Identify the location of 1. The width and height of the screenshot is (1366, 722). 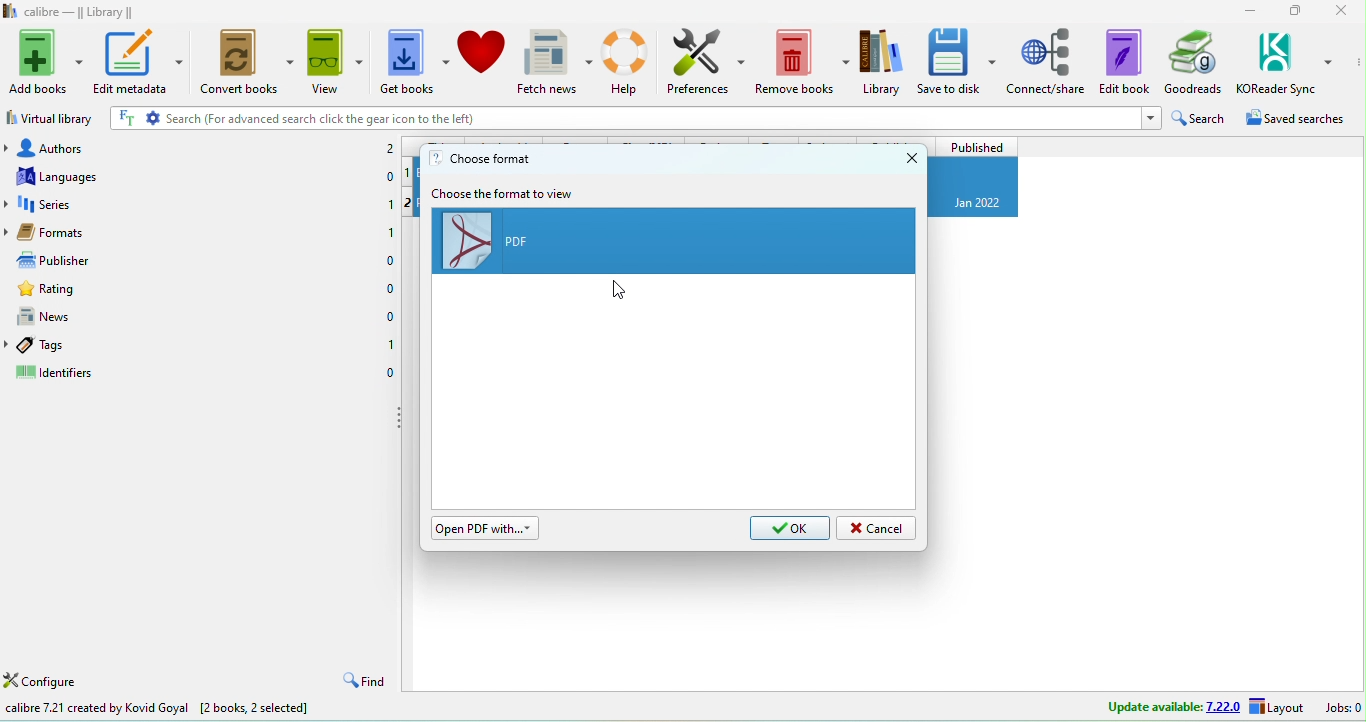
(390, 344).